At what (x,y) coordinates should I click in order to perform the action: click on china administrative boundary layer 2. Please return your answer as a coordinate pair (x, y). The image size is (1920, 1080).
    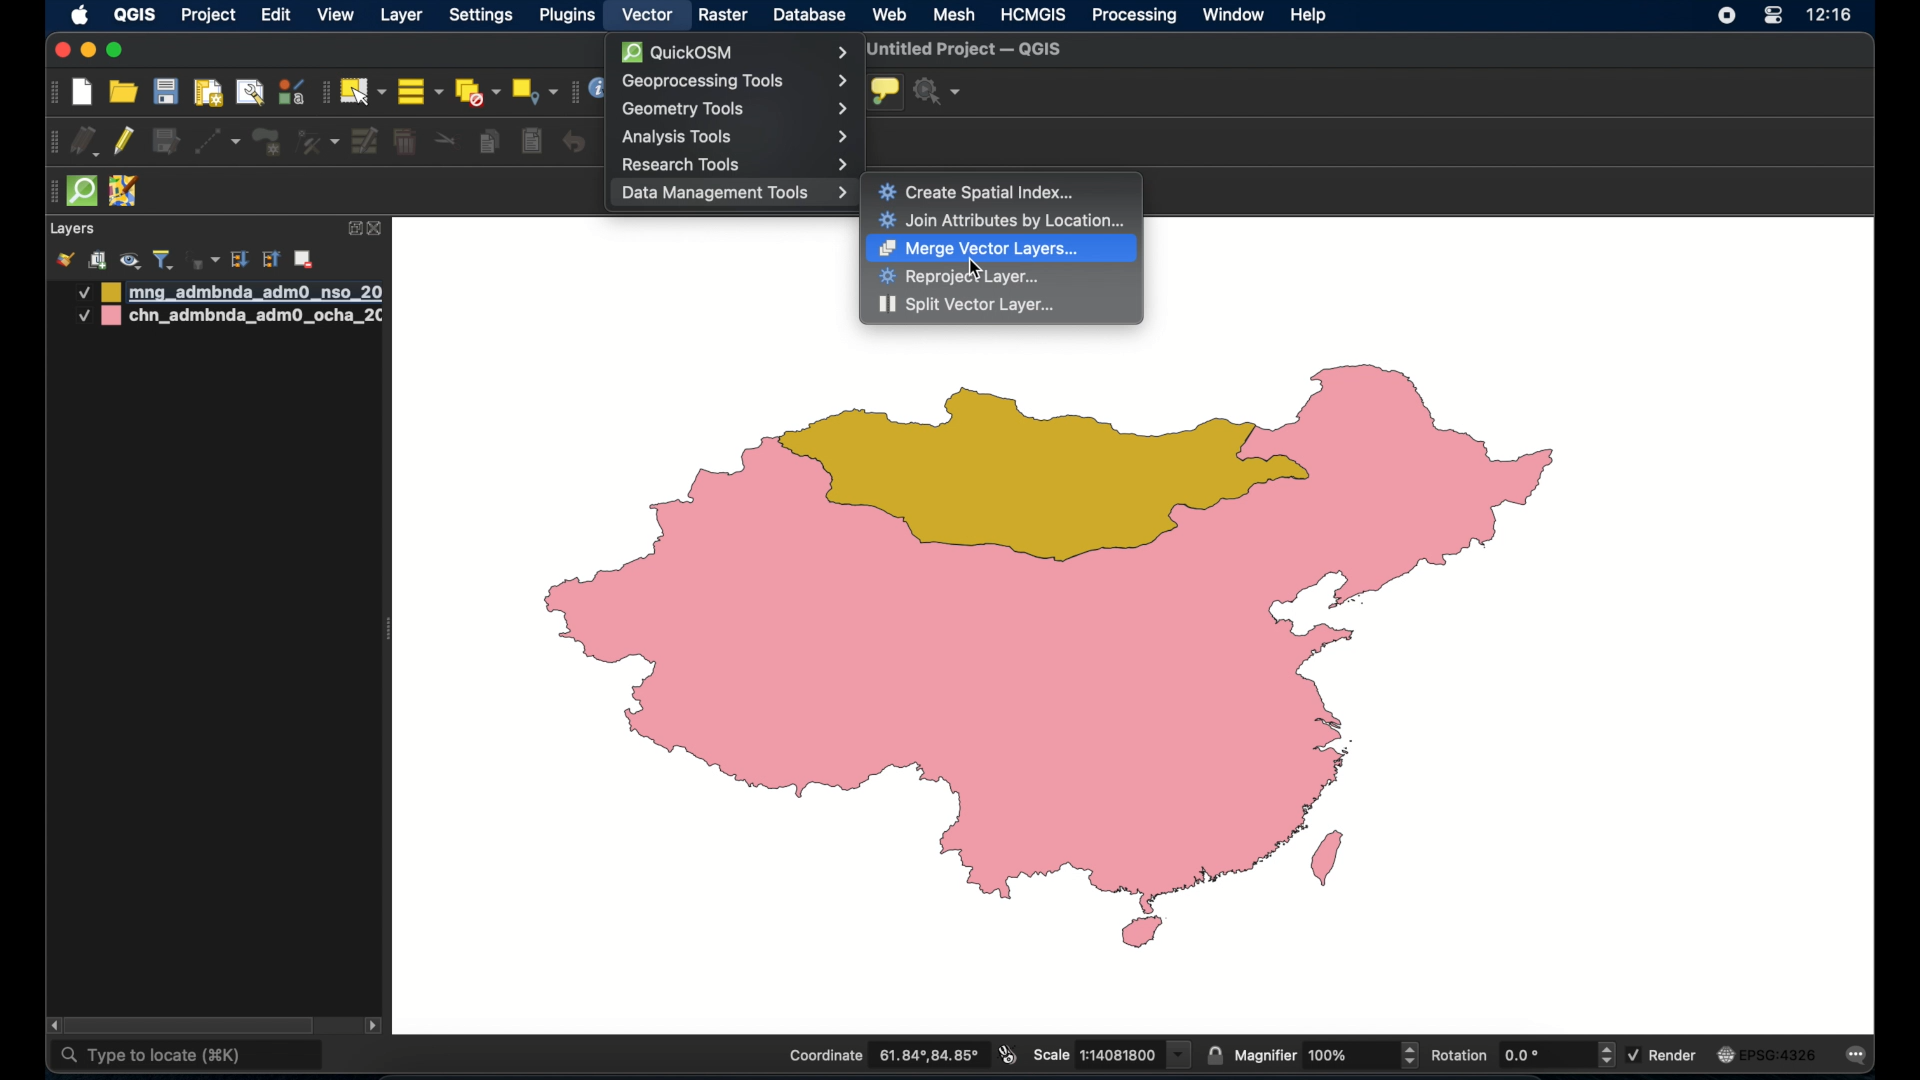
    Looking at the image, I should click on (230, 318).